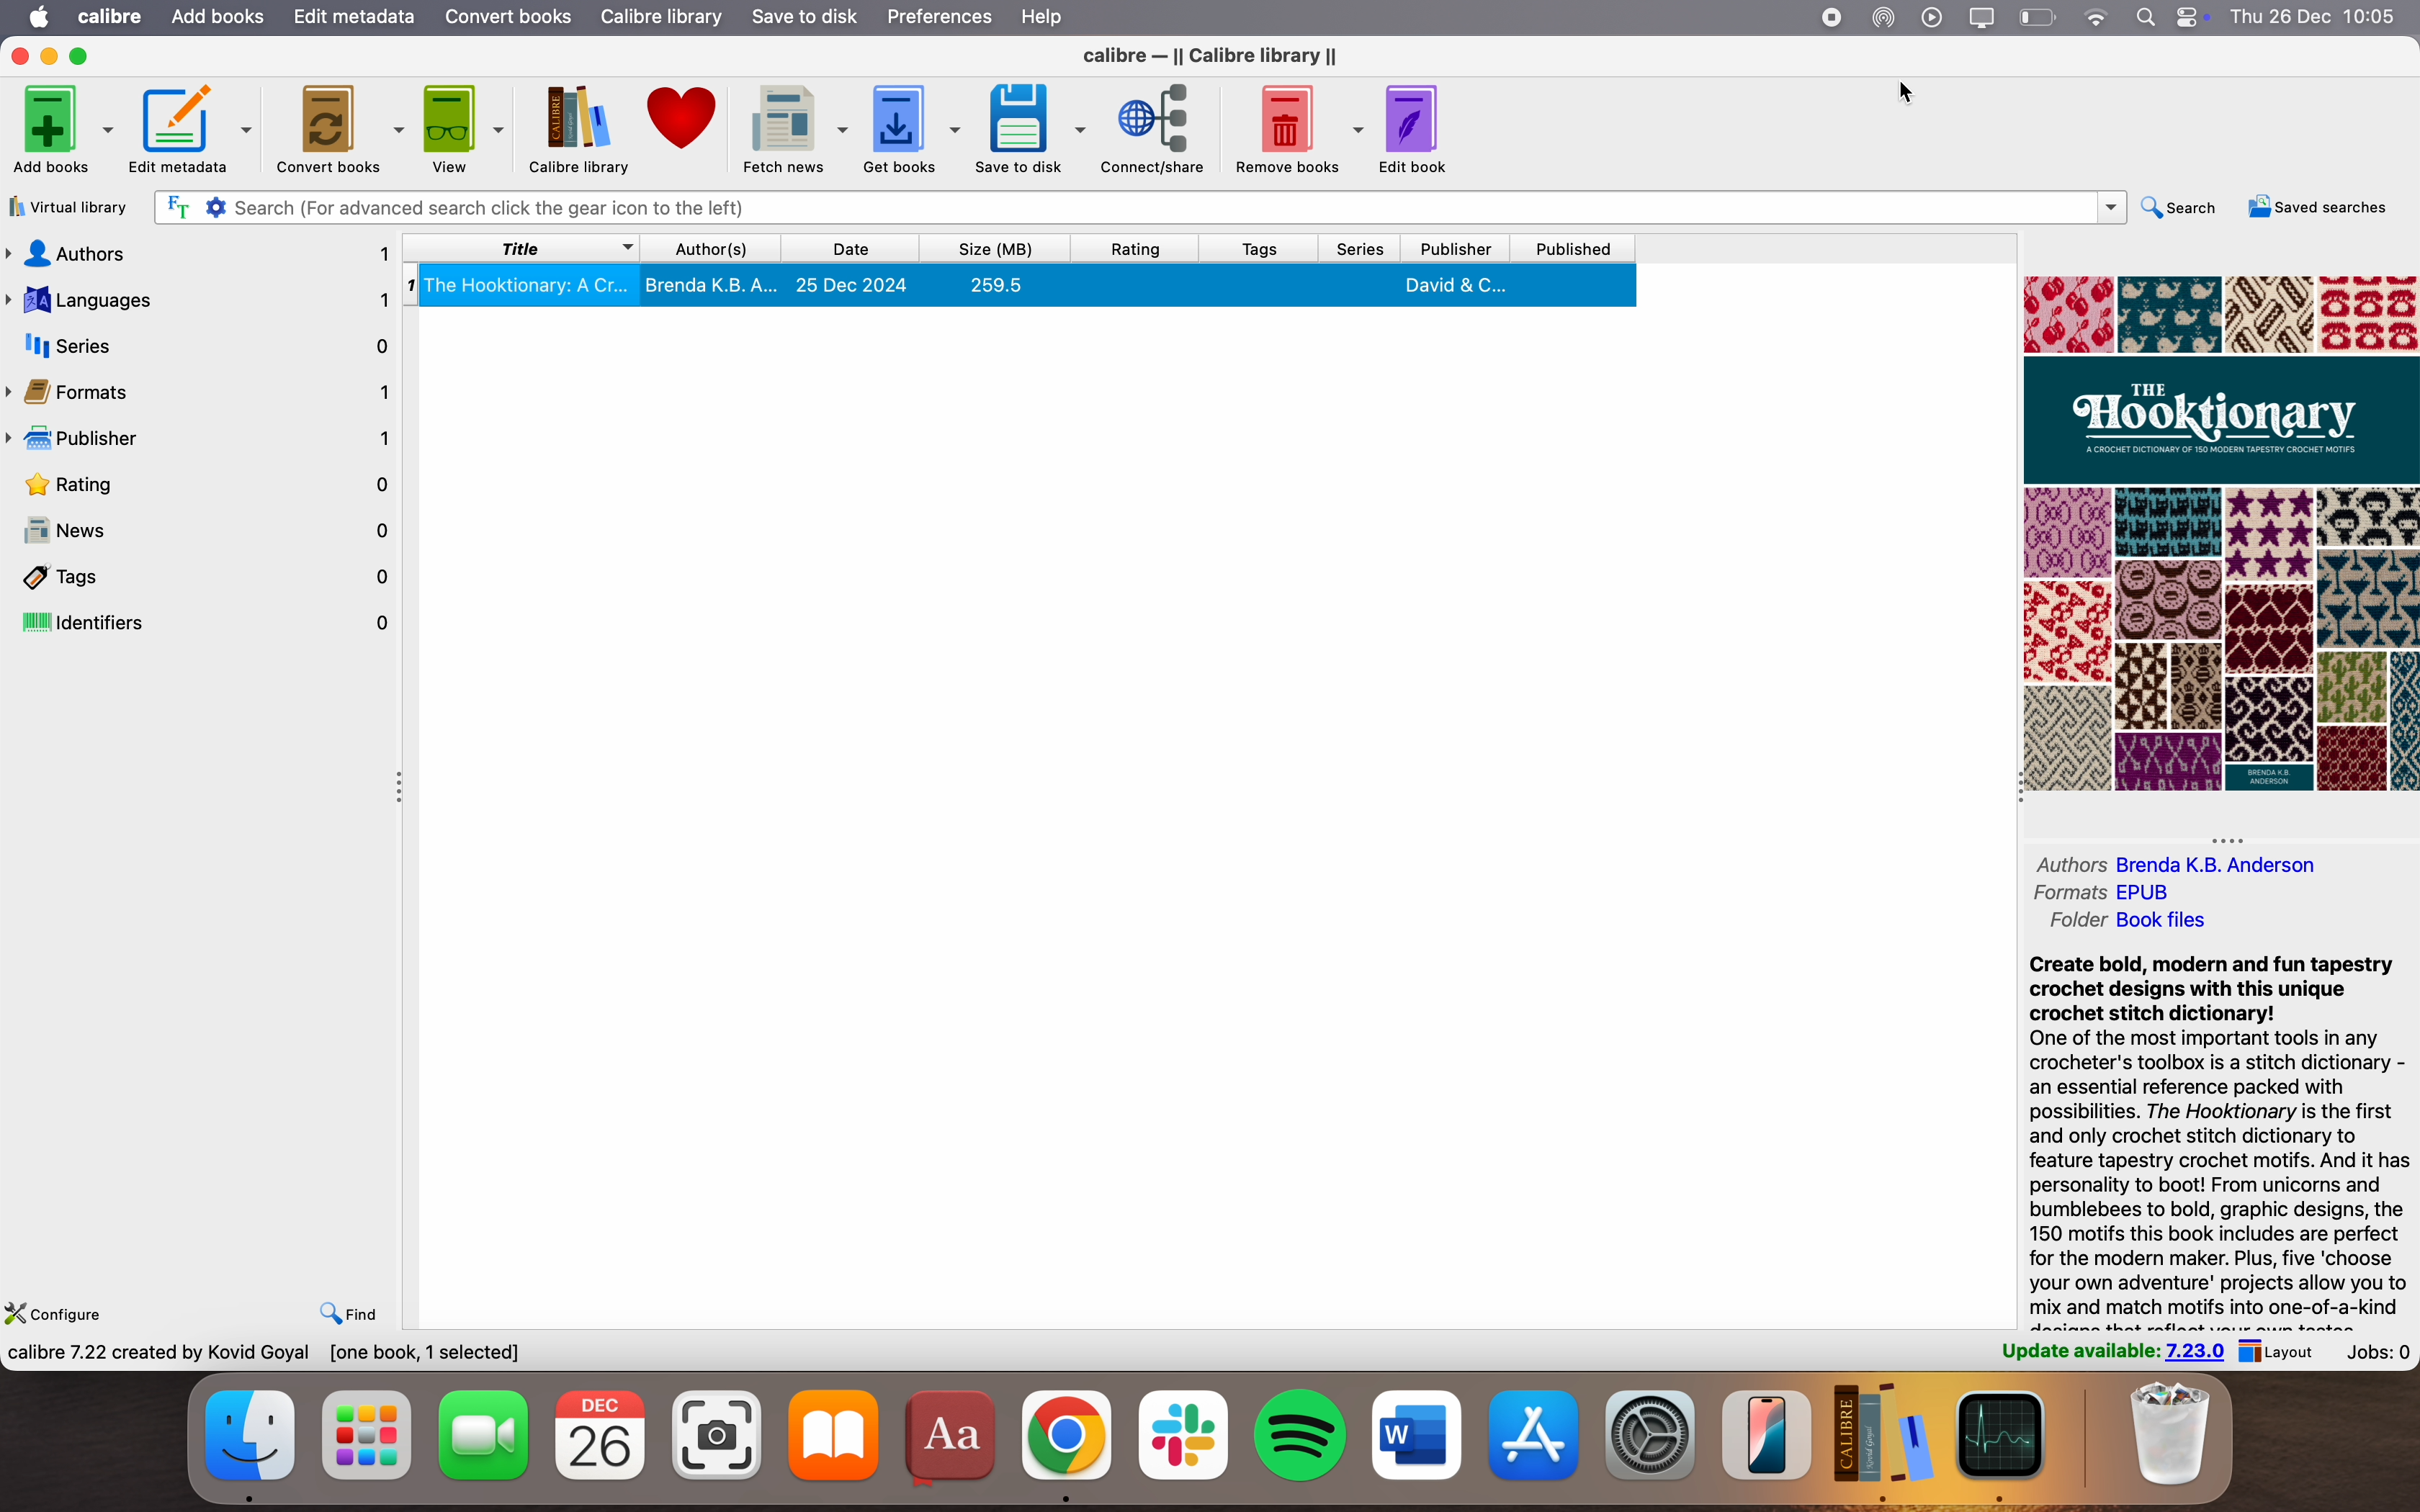  What do you see at coordinates (2381, 1352) in the screenshot?
I see `Jobs: 0` at bounding box center [2381, 1352].